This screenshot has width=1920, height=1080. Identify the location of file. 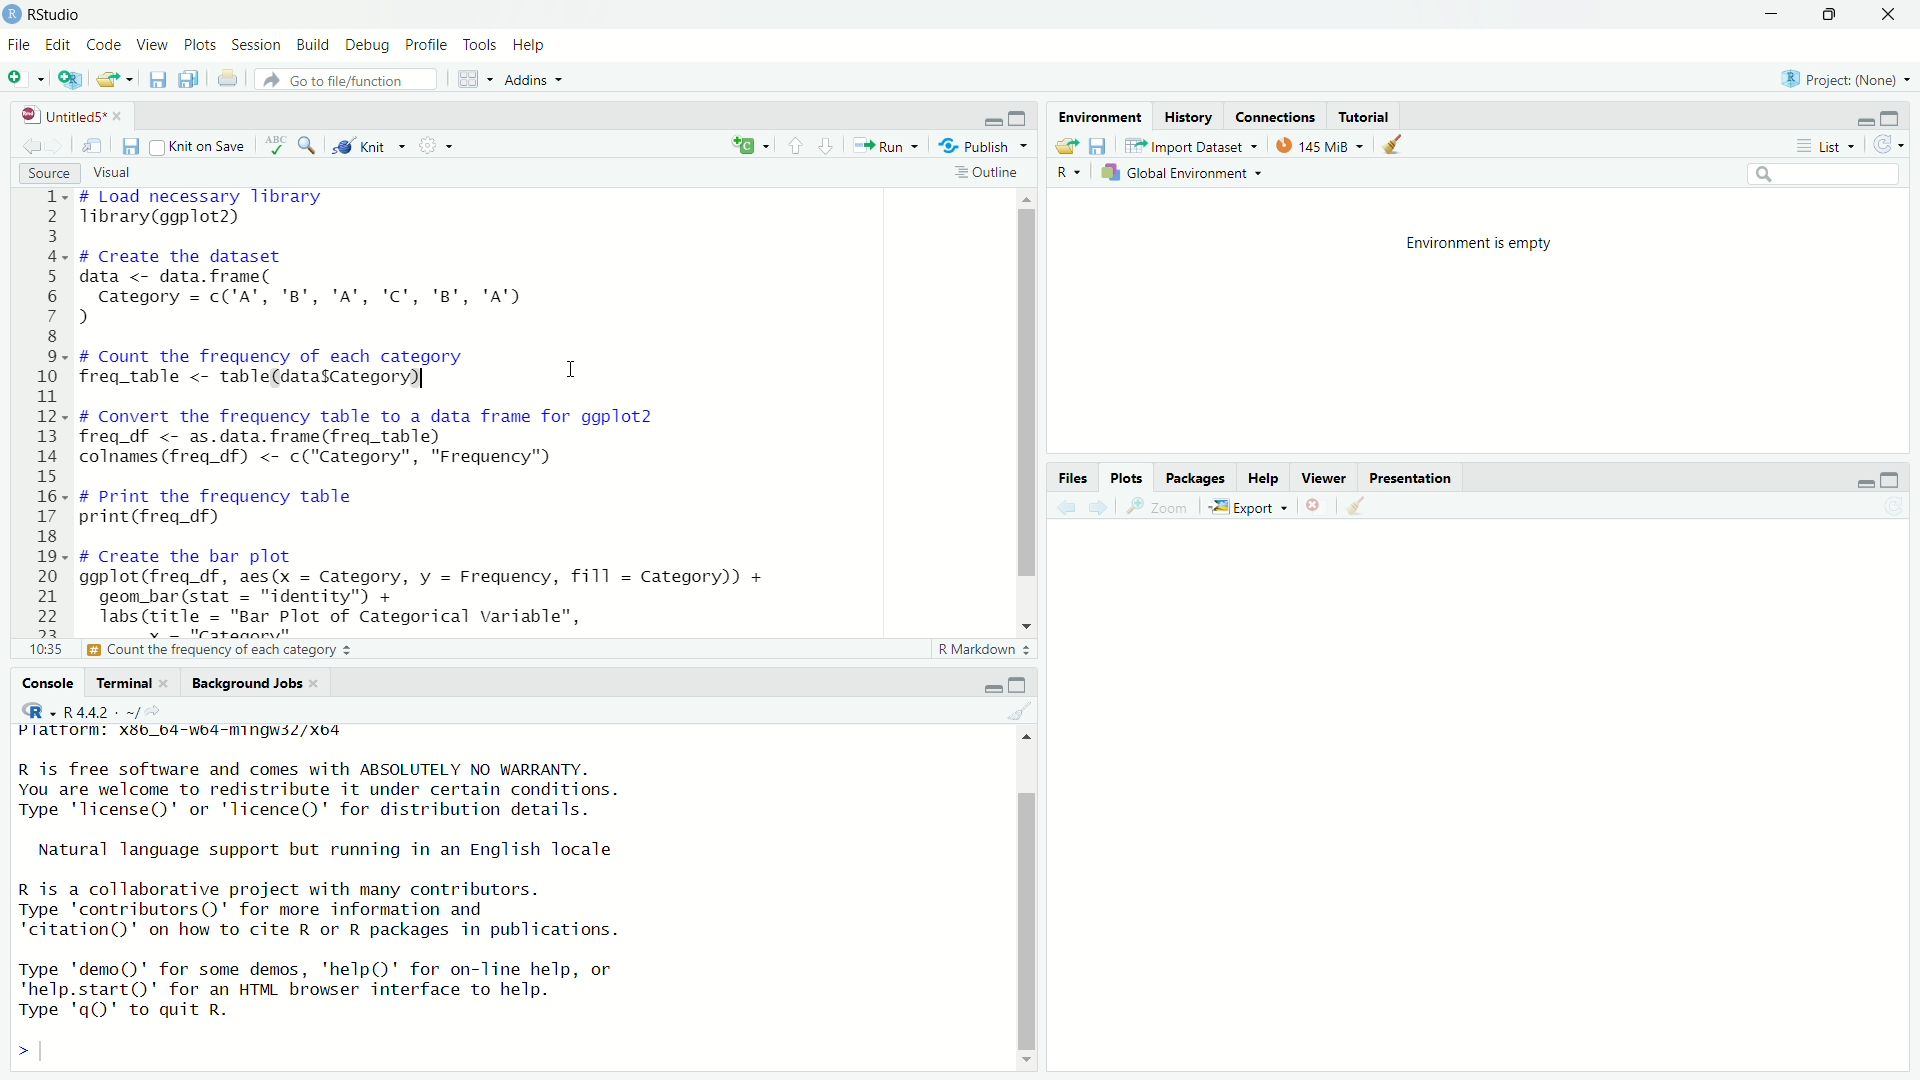
(16, 46).